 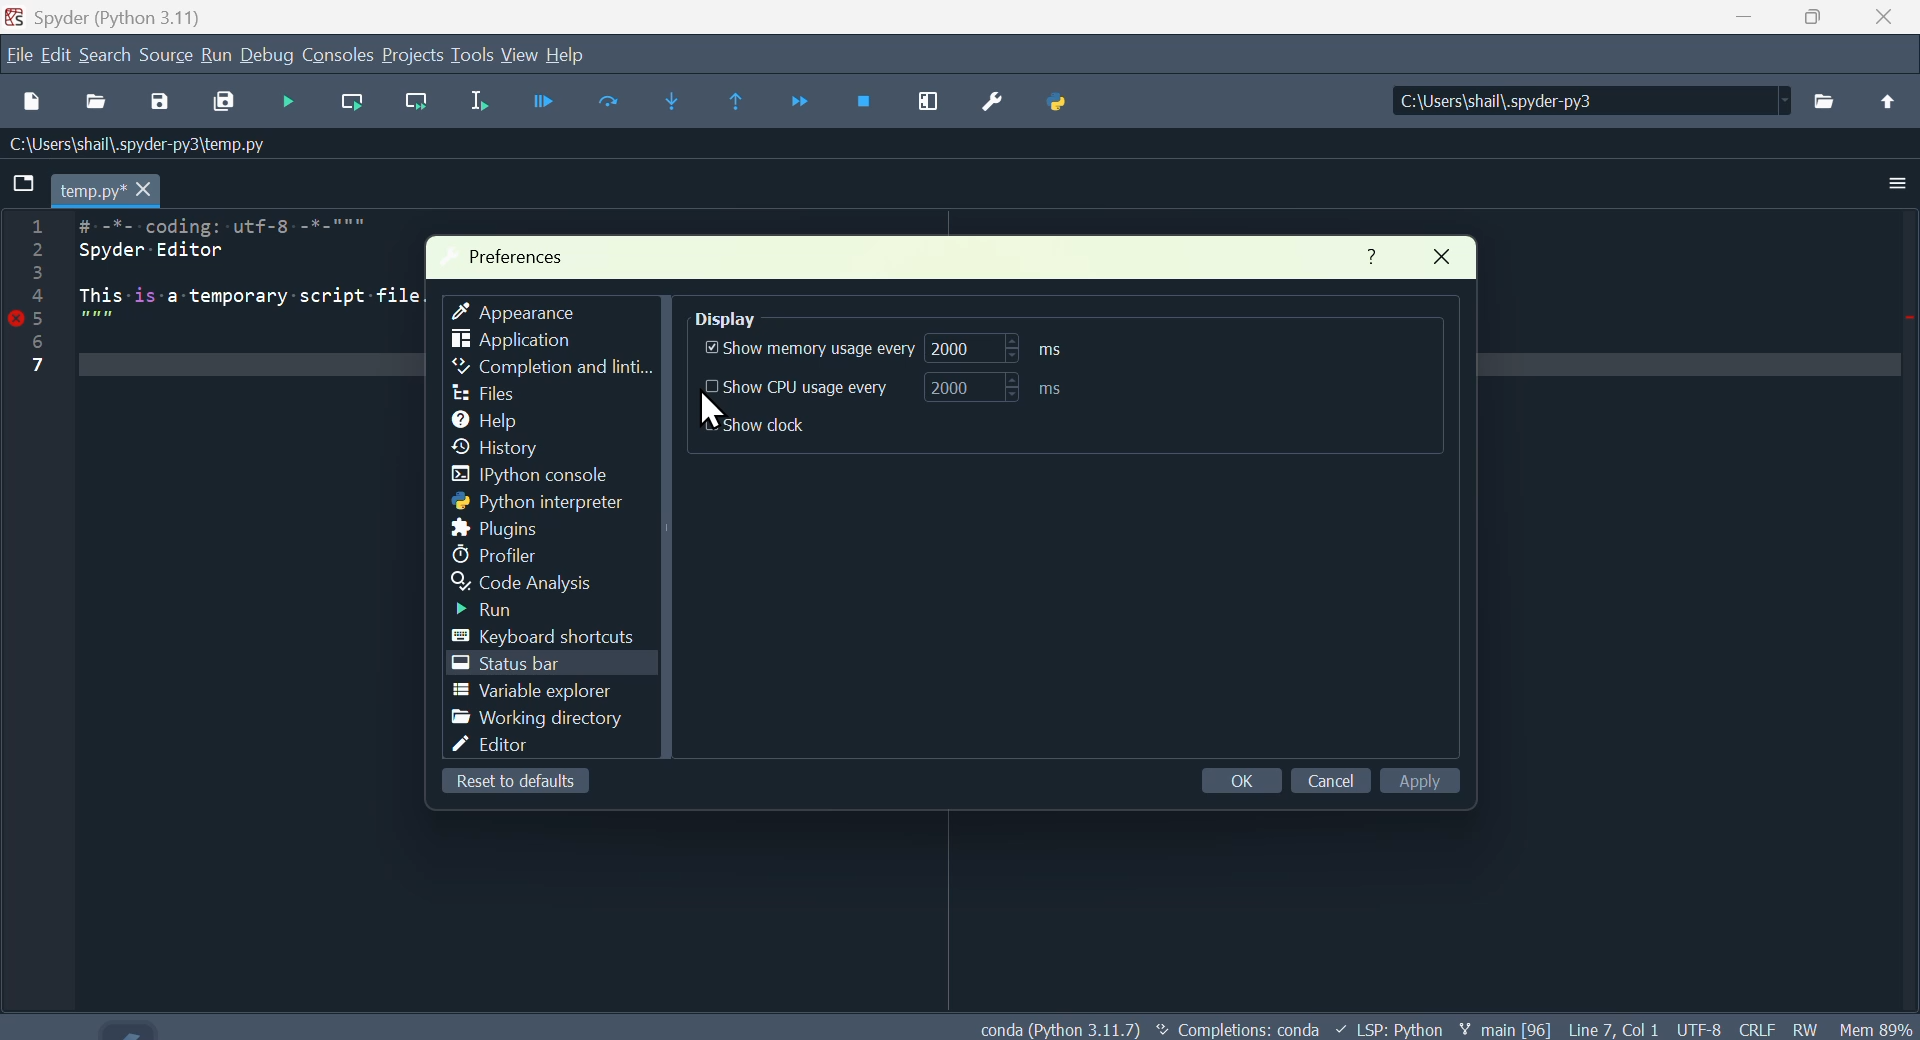 I want to click on Python interpreter, so click(x=540, y=501).